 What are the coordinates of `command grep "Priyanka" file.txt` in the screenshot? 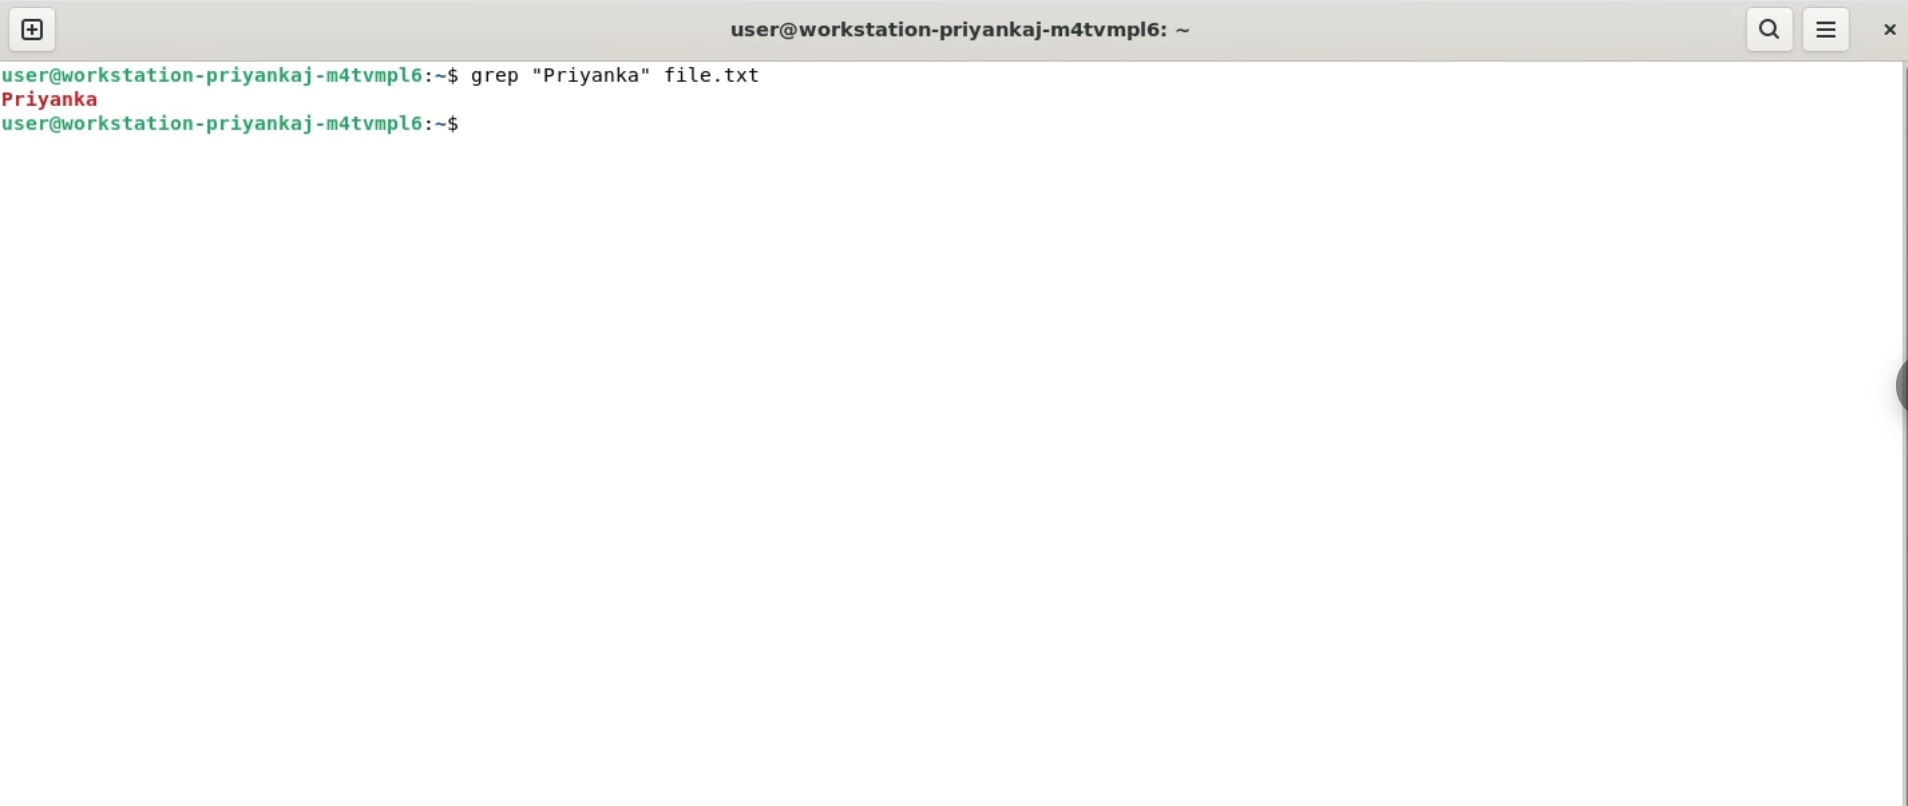 It's located at (632, 79).